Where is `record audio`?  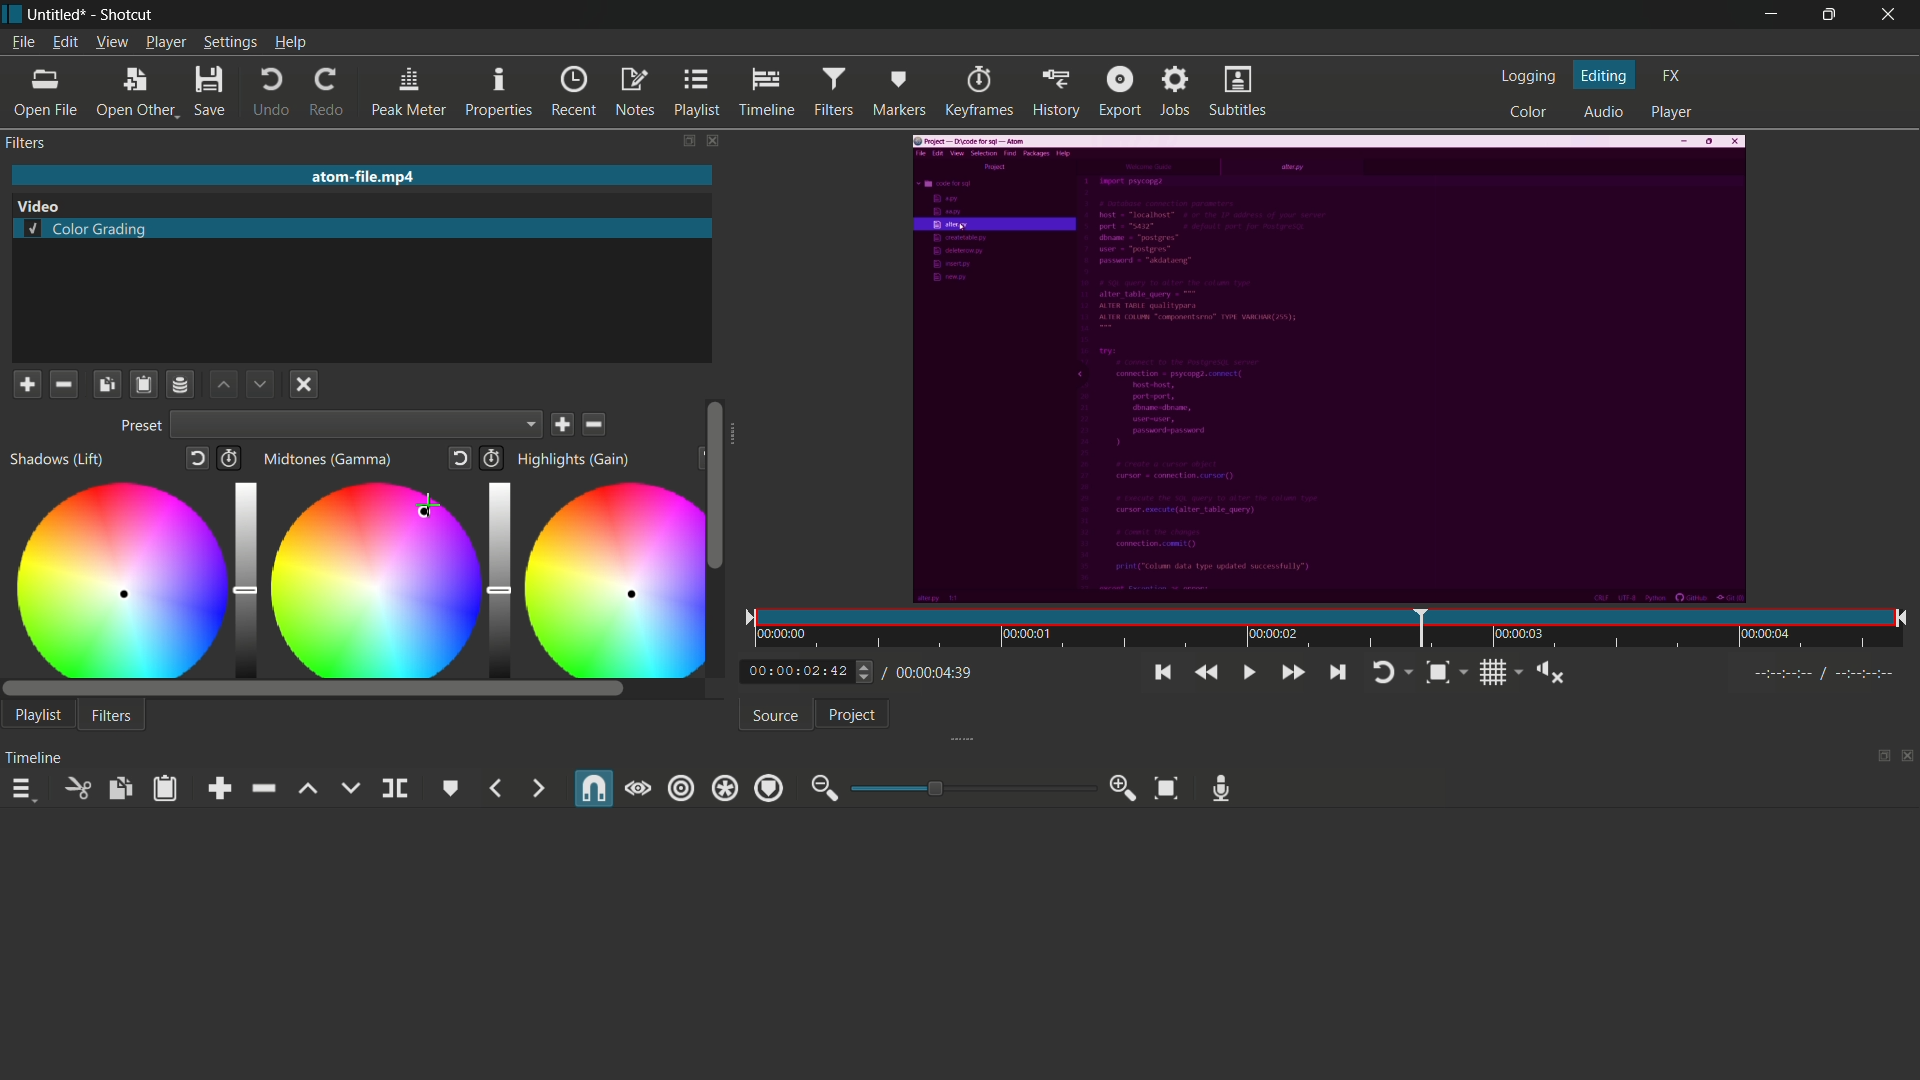 record audio is located at coordinates (1222, 788).